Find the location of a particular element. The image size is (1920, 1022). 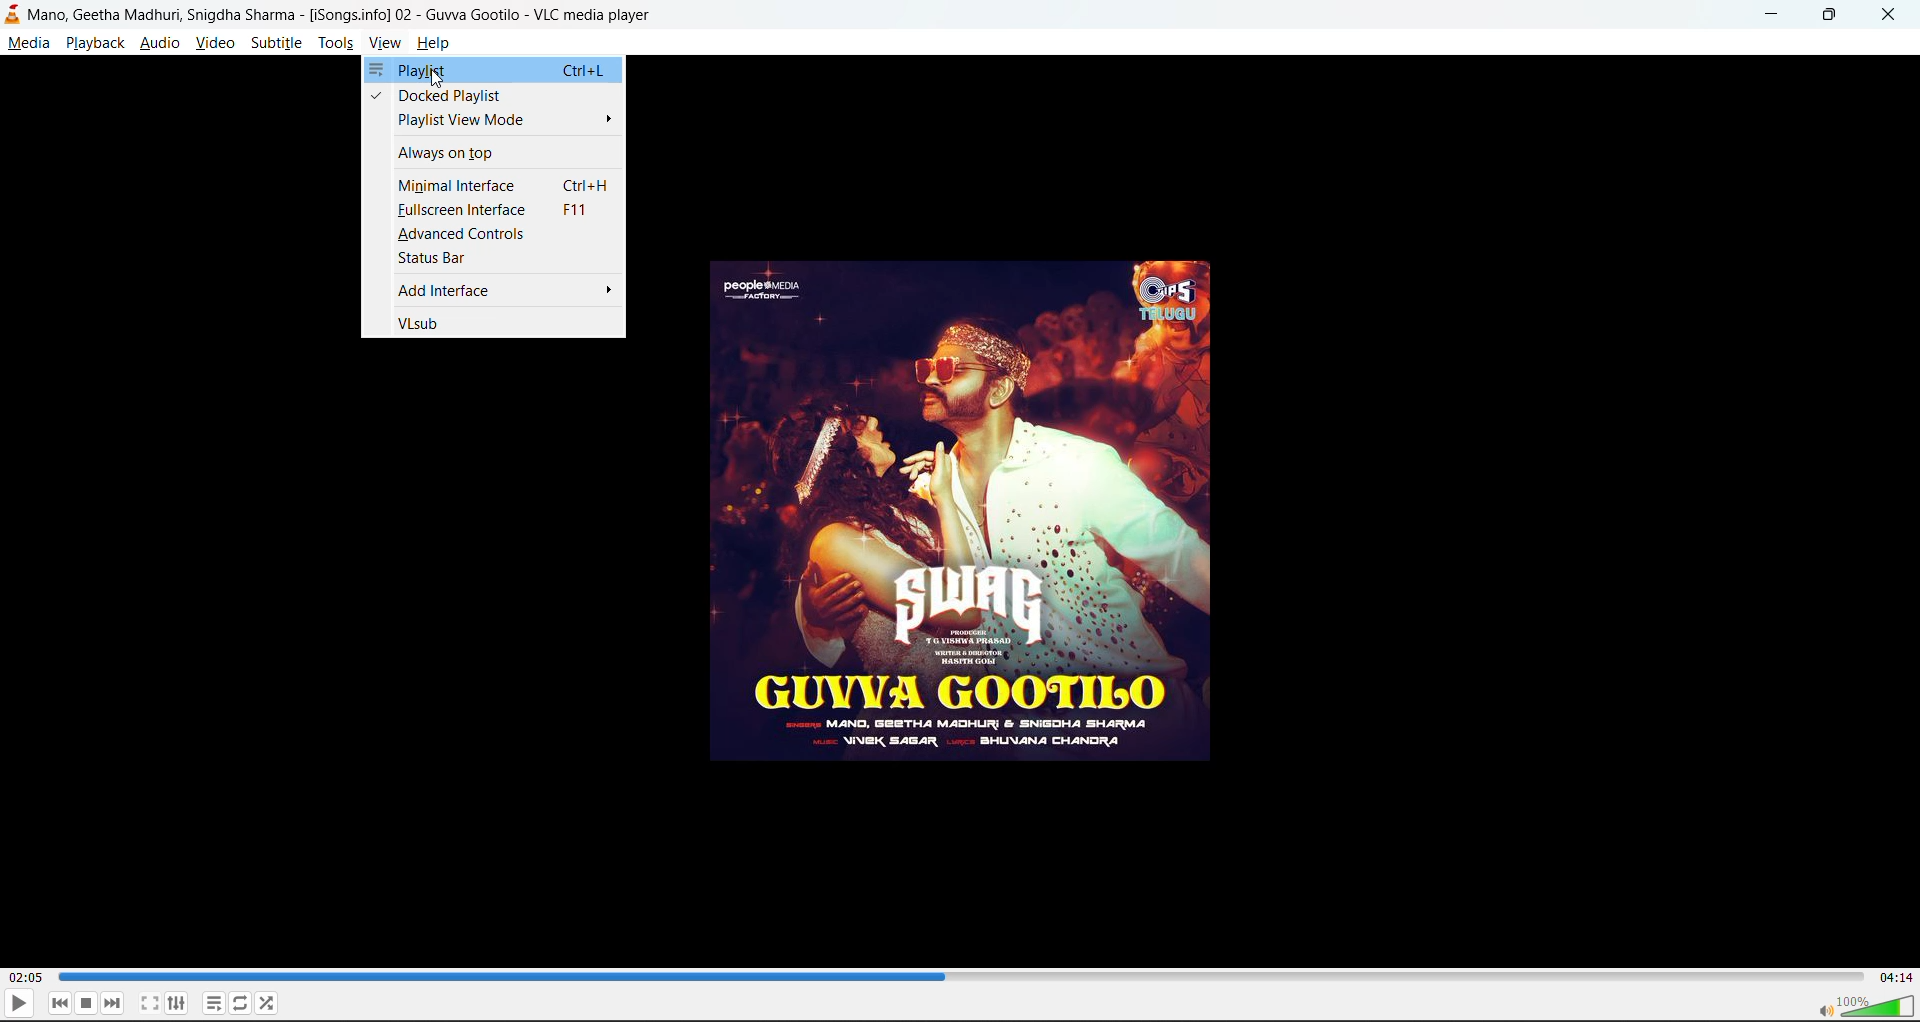

view is located at coordinates (386, 42).